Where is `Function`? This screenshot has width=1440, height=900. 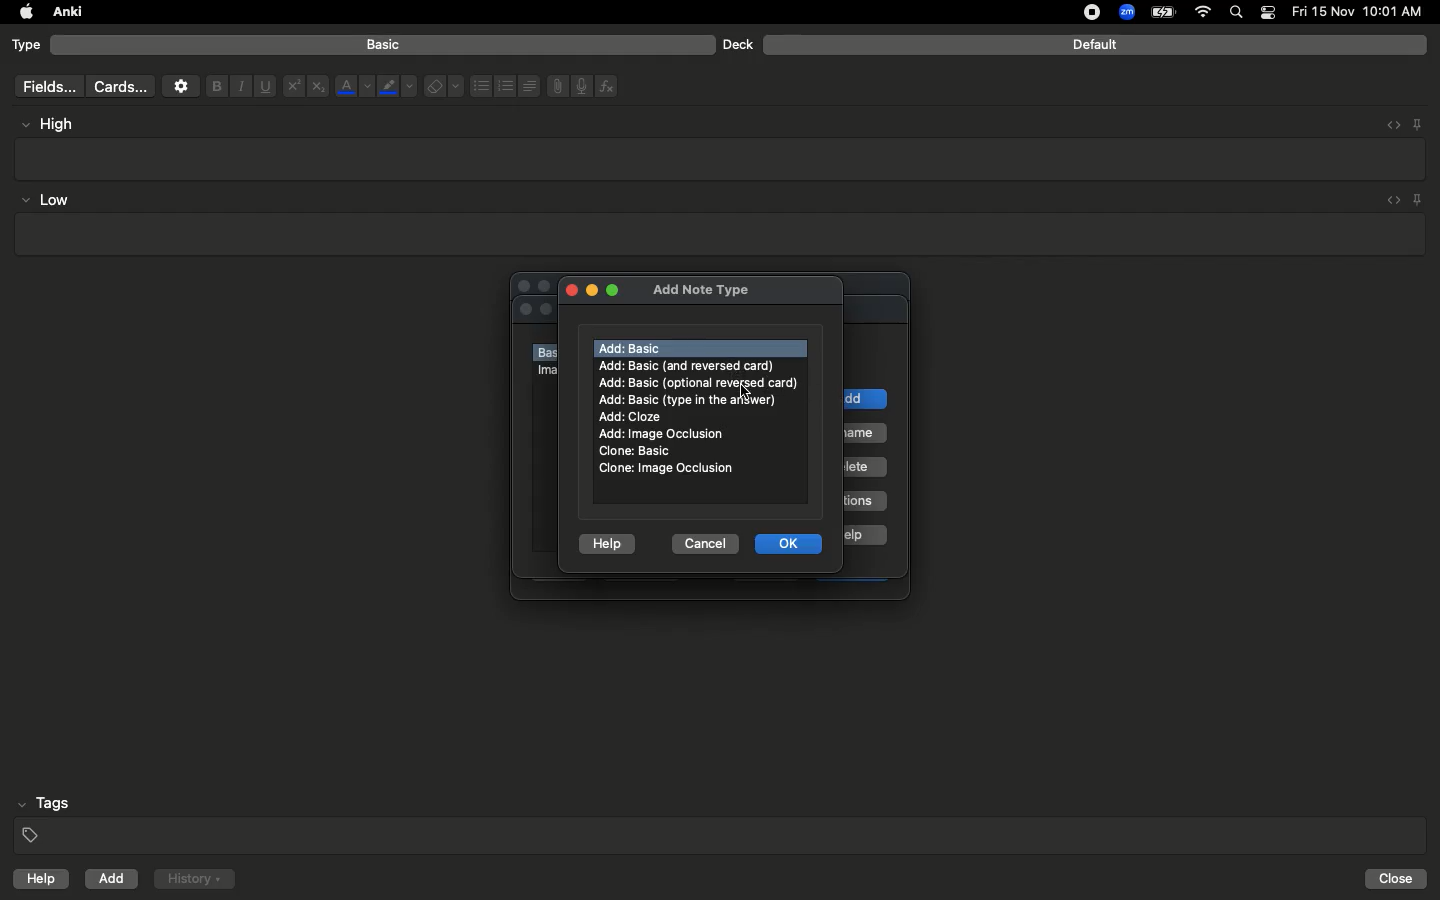 Function is located at coordinates (608, 86).